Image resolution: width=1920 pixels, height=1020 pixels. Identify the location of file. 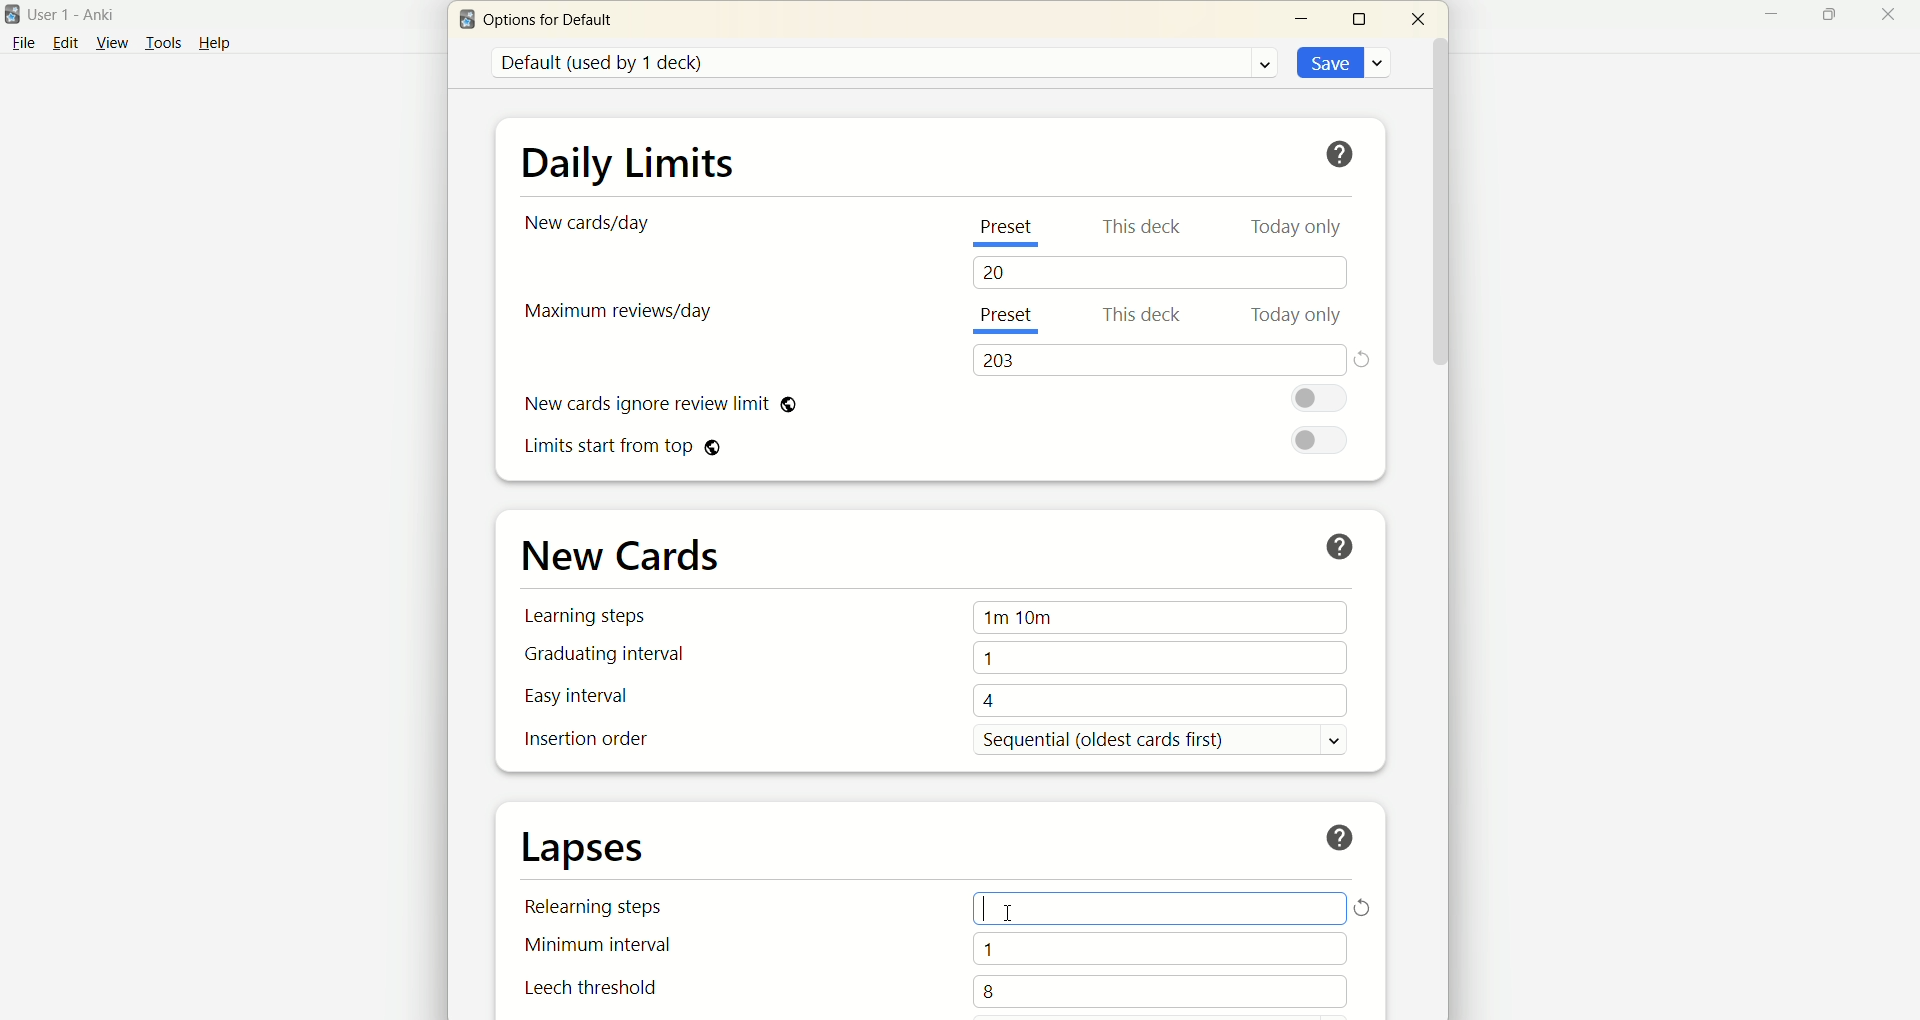
(22, 44).